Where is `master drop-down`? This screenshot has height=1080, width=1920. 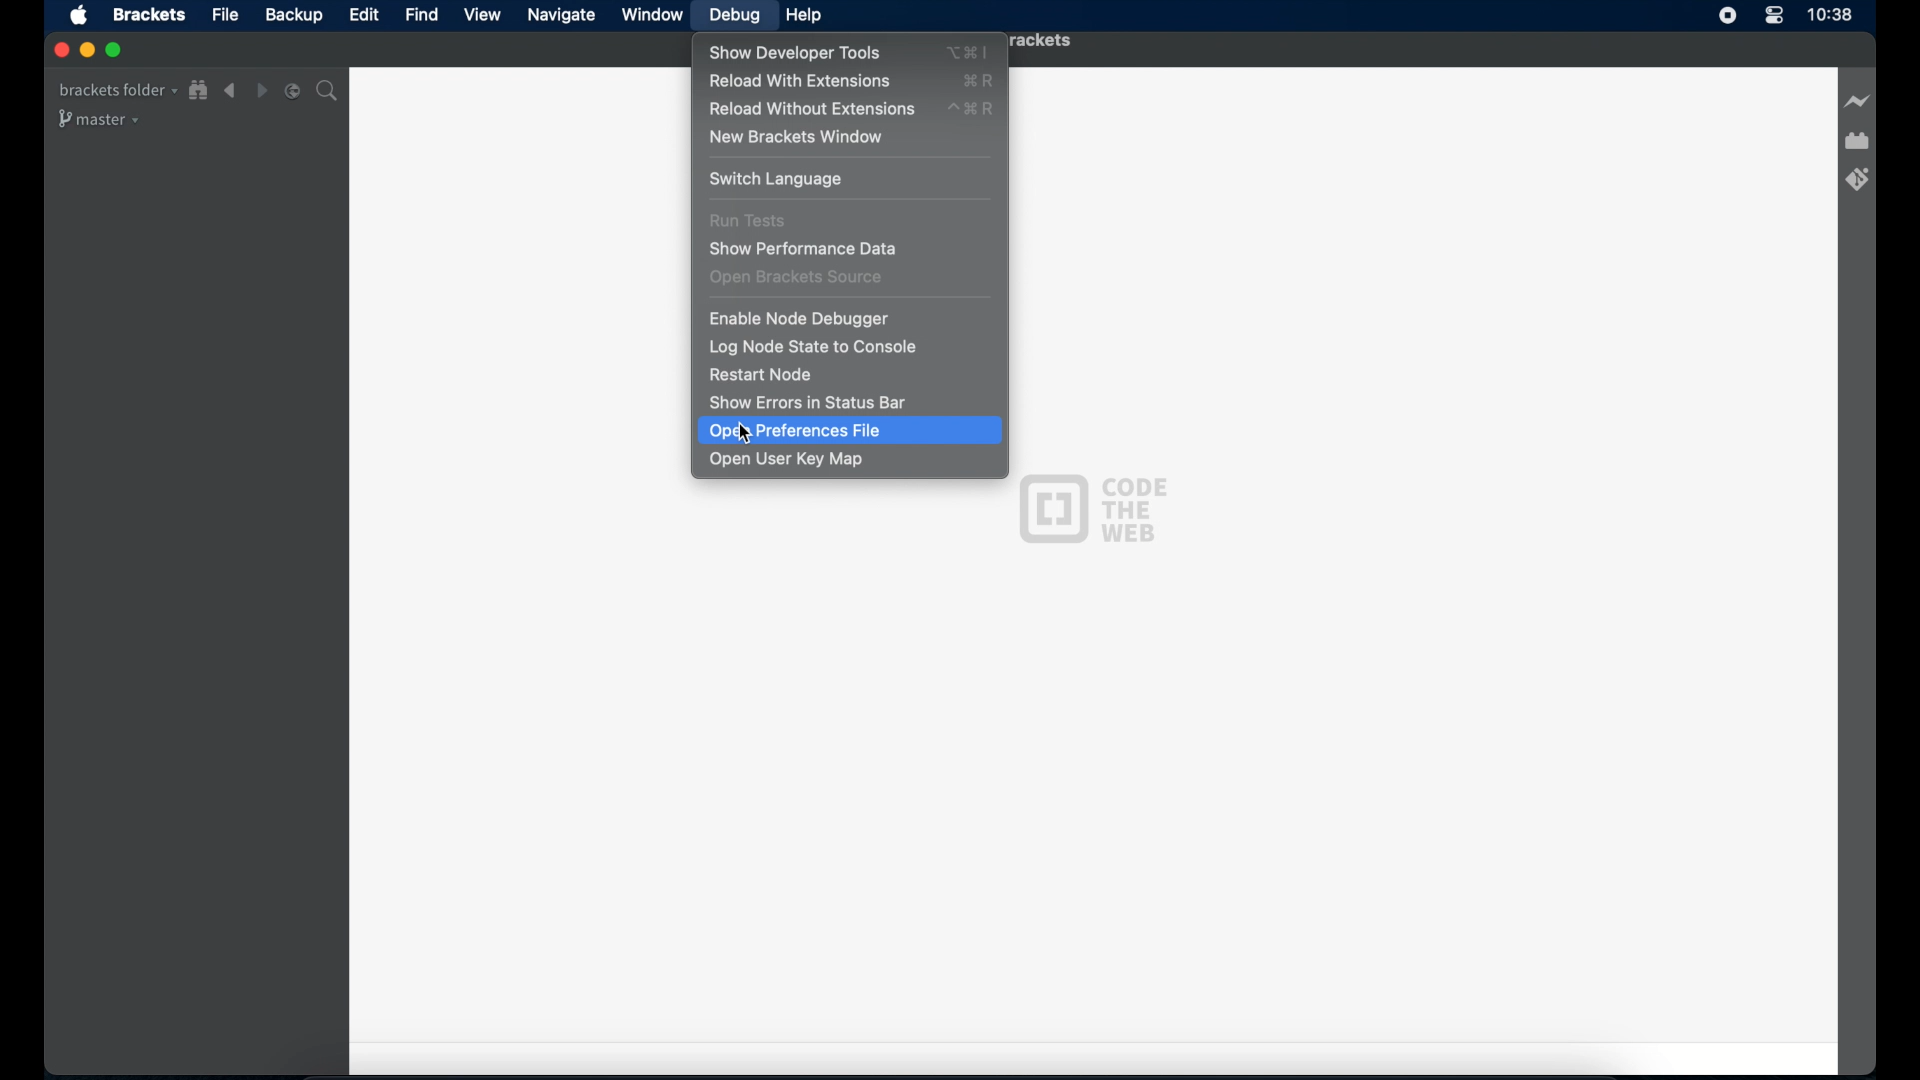
master drop-down is located at coordinates (99, 119).